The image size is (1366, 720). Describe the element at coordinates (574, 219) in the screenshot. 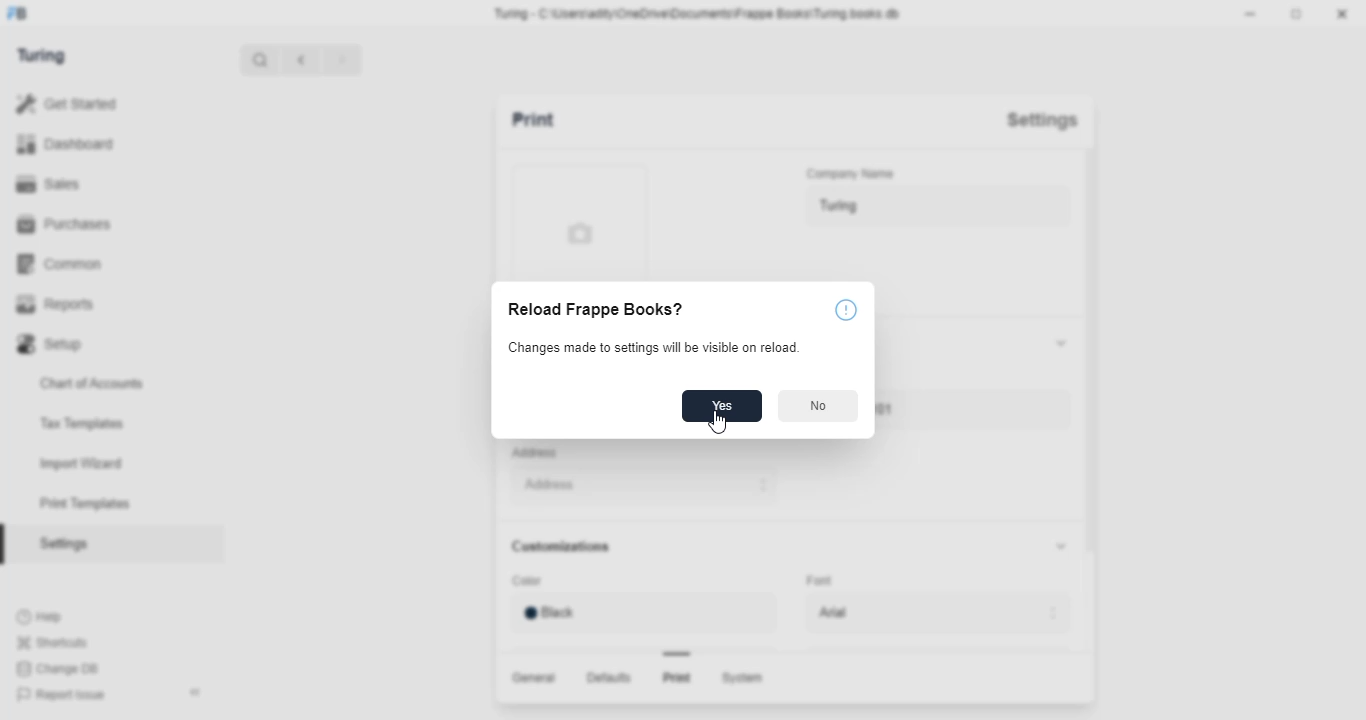

I see `add profile image` at that location.